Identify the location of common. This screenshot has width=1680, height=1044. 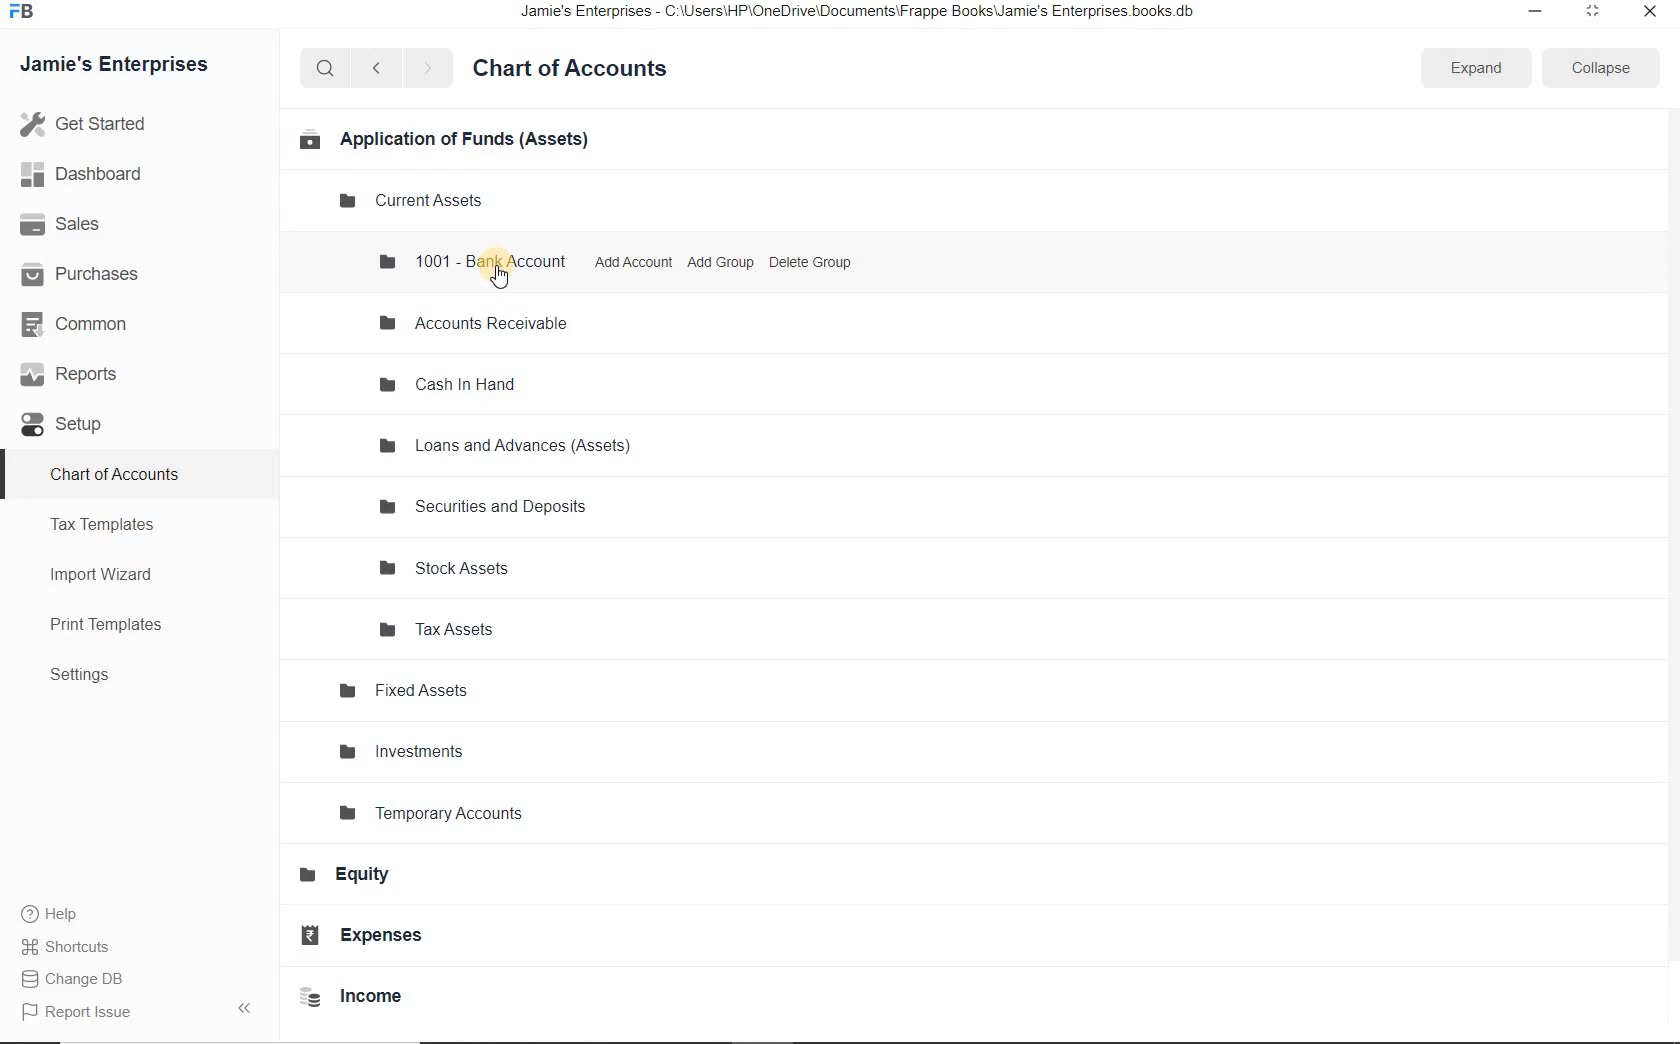
(93, 327).